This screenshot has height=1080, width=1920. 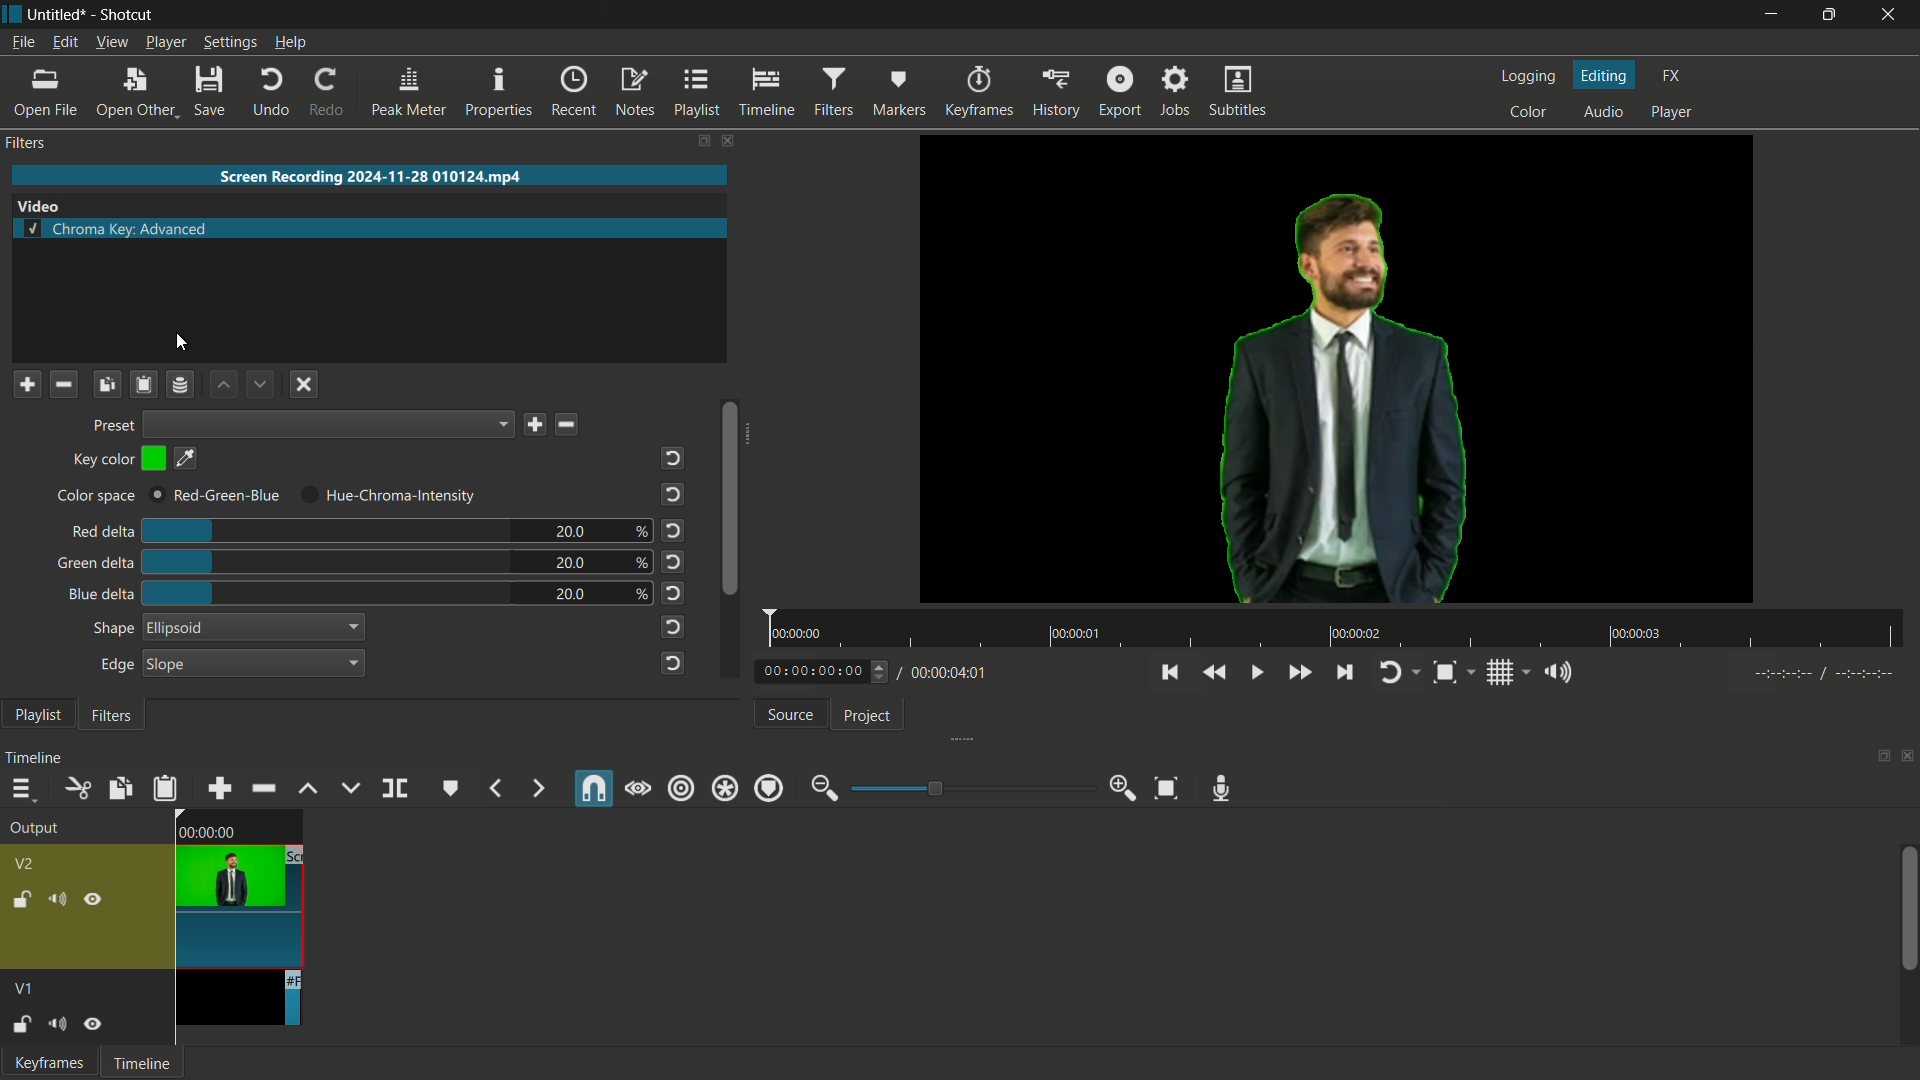 I want to click on toggle zoom, so click(x=1444, y=672).